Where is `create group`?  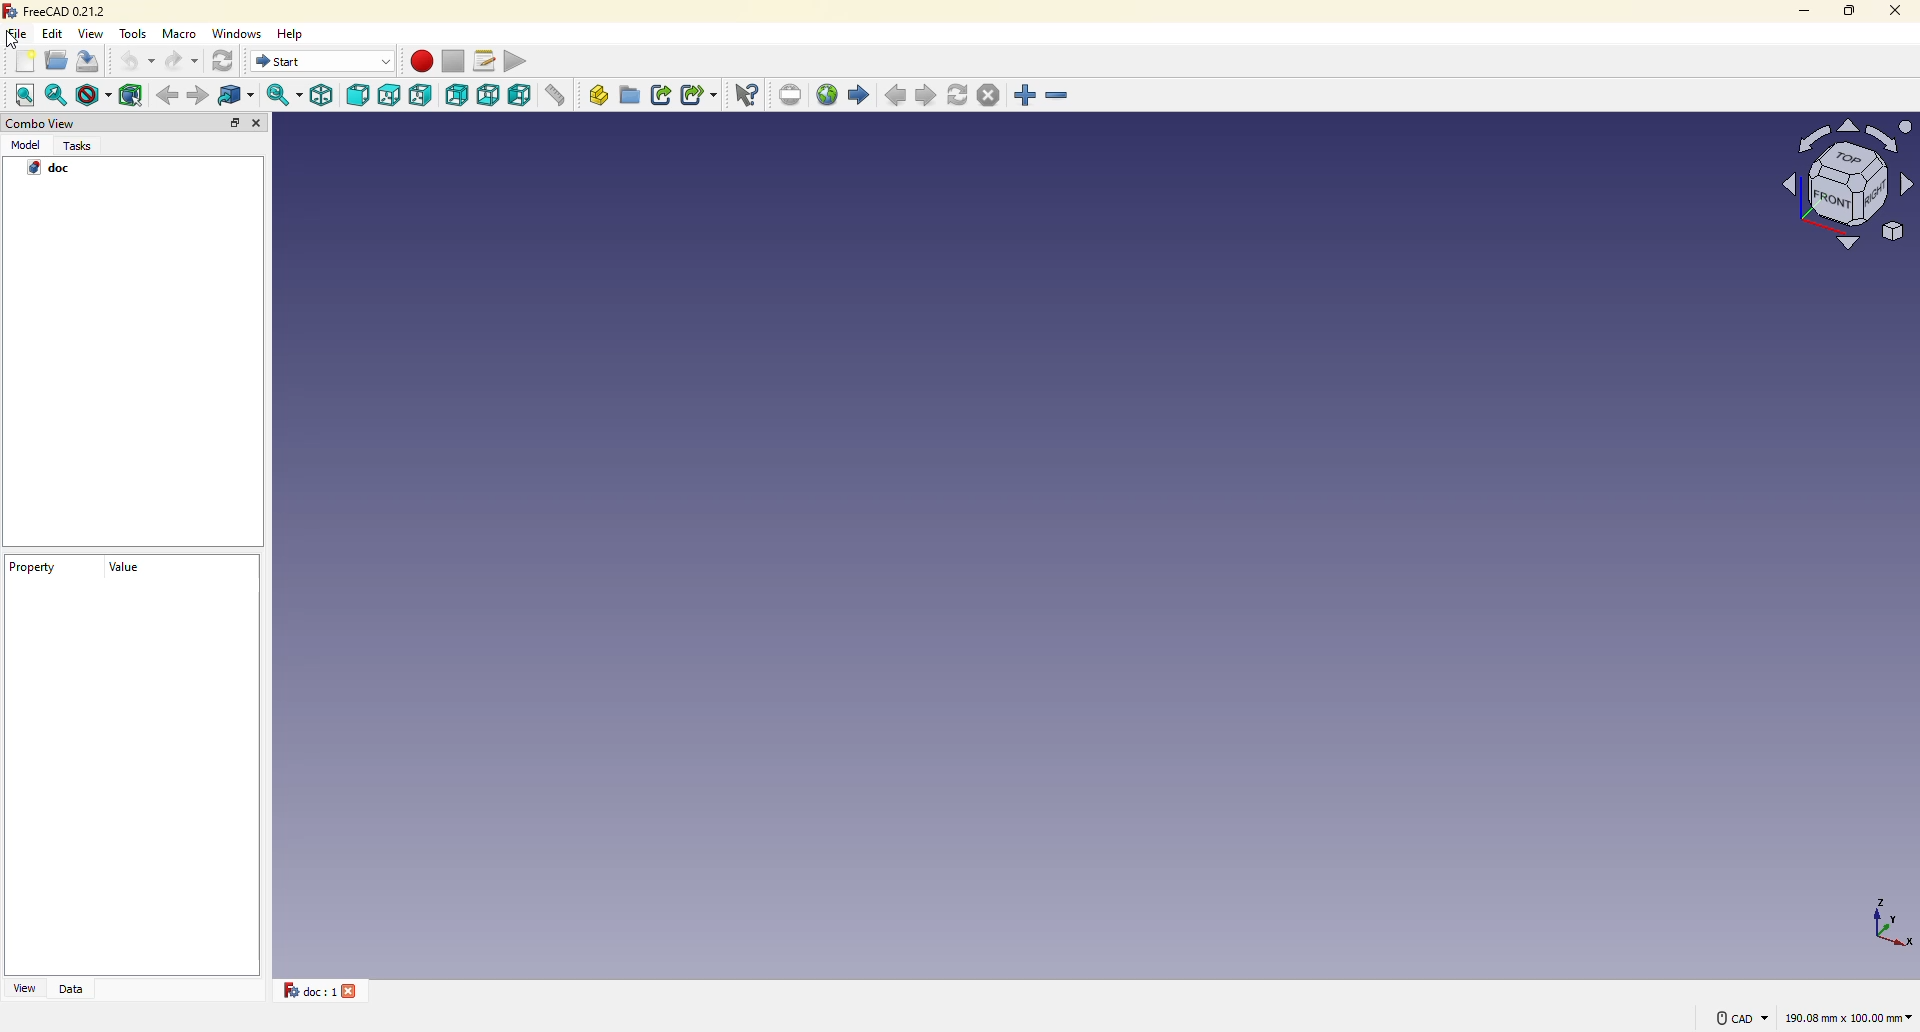
create group is located at coordinates (631, 94).